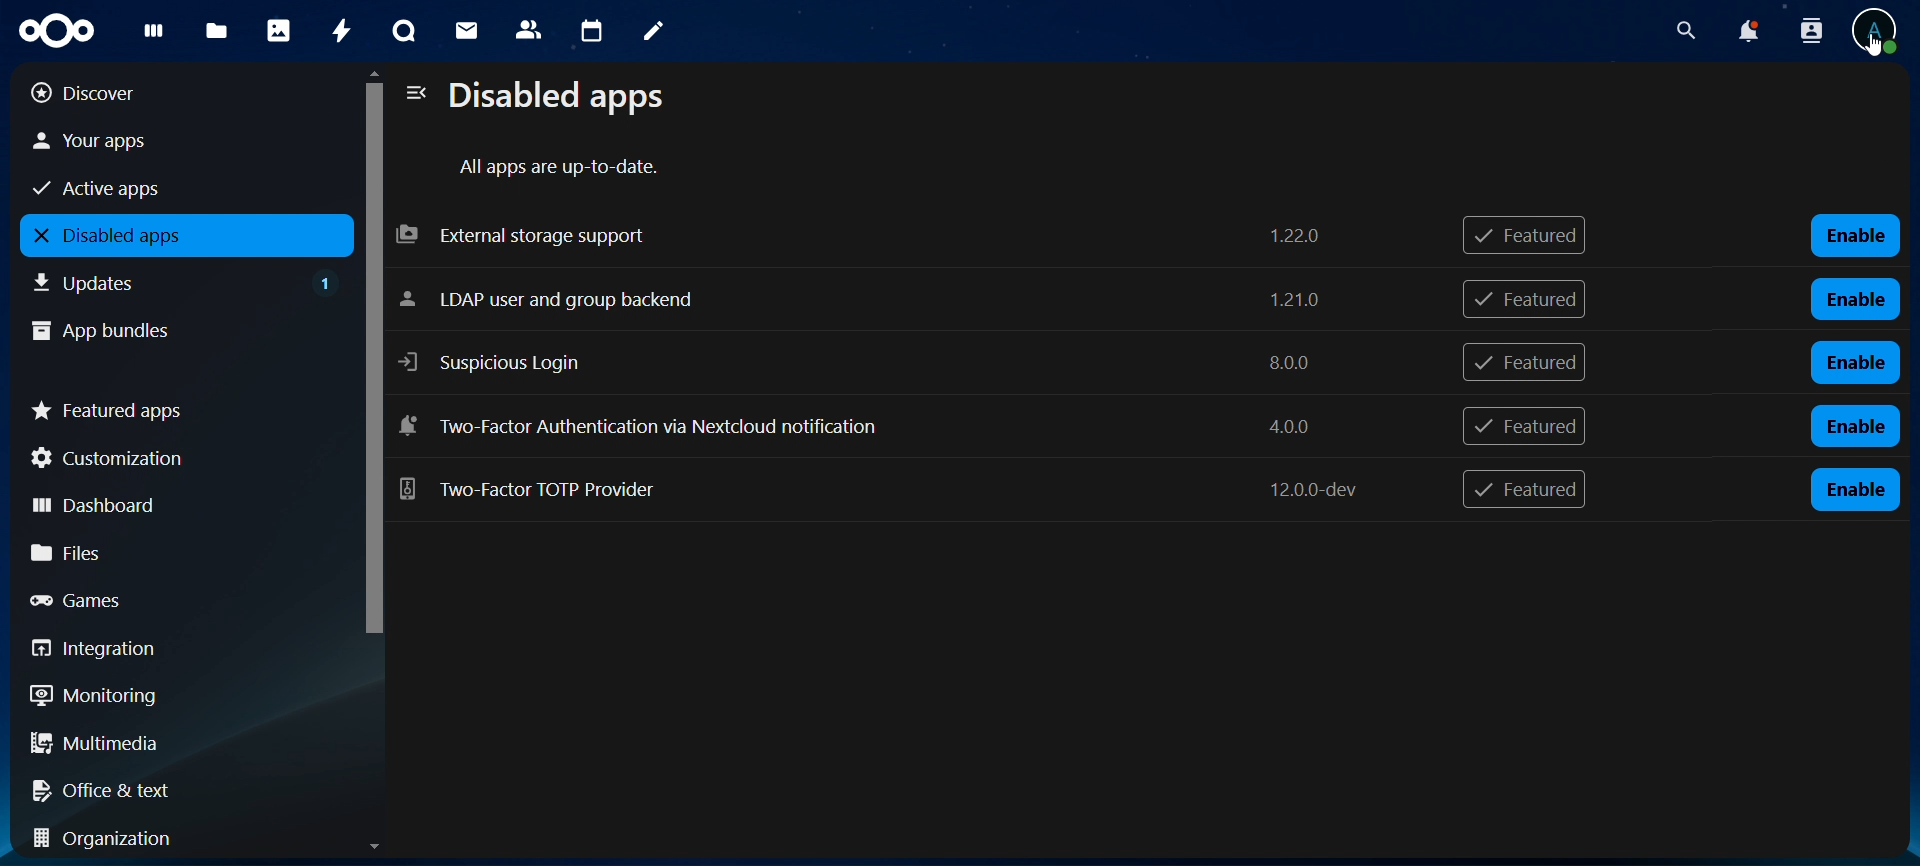  I want to click on office & text, so click(169, 786).